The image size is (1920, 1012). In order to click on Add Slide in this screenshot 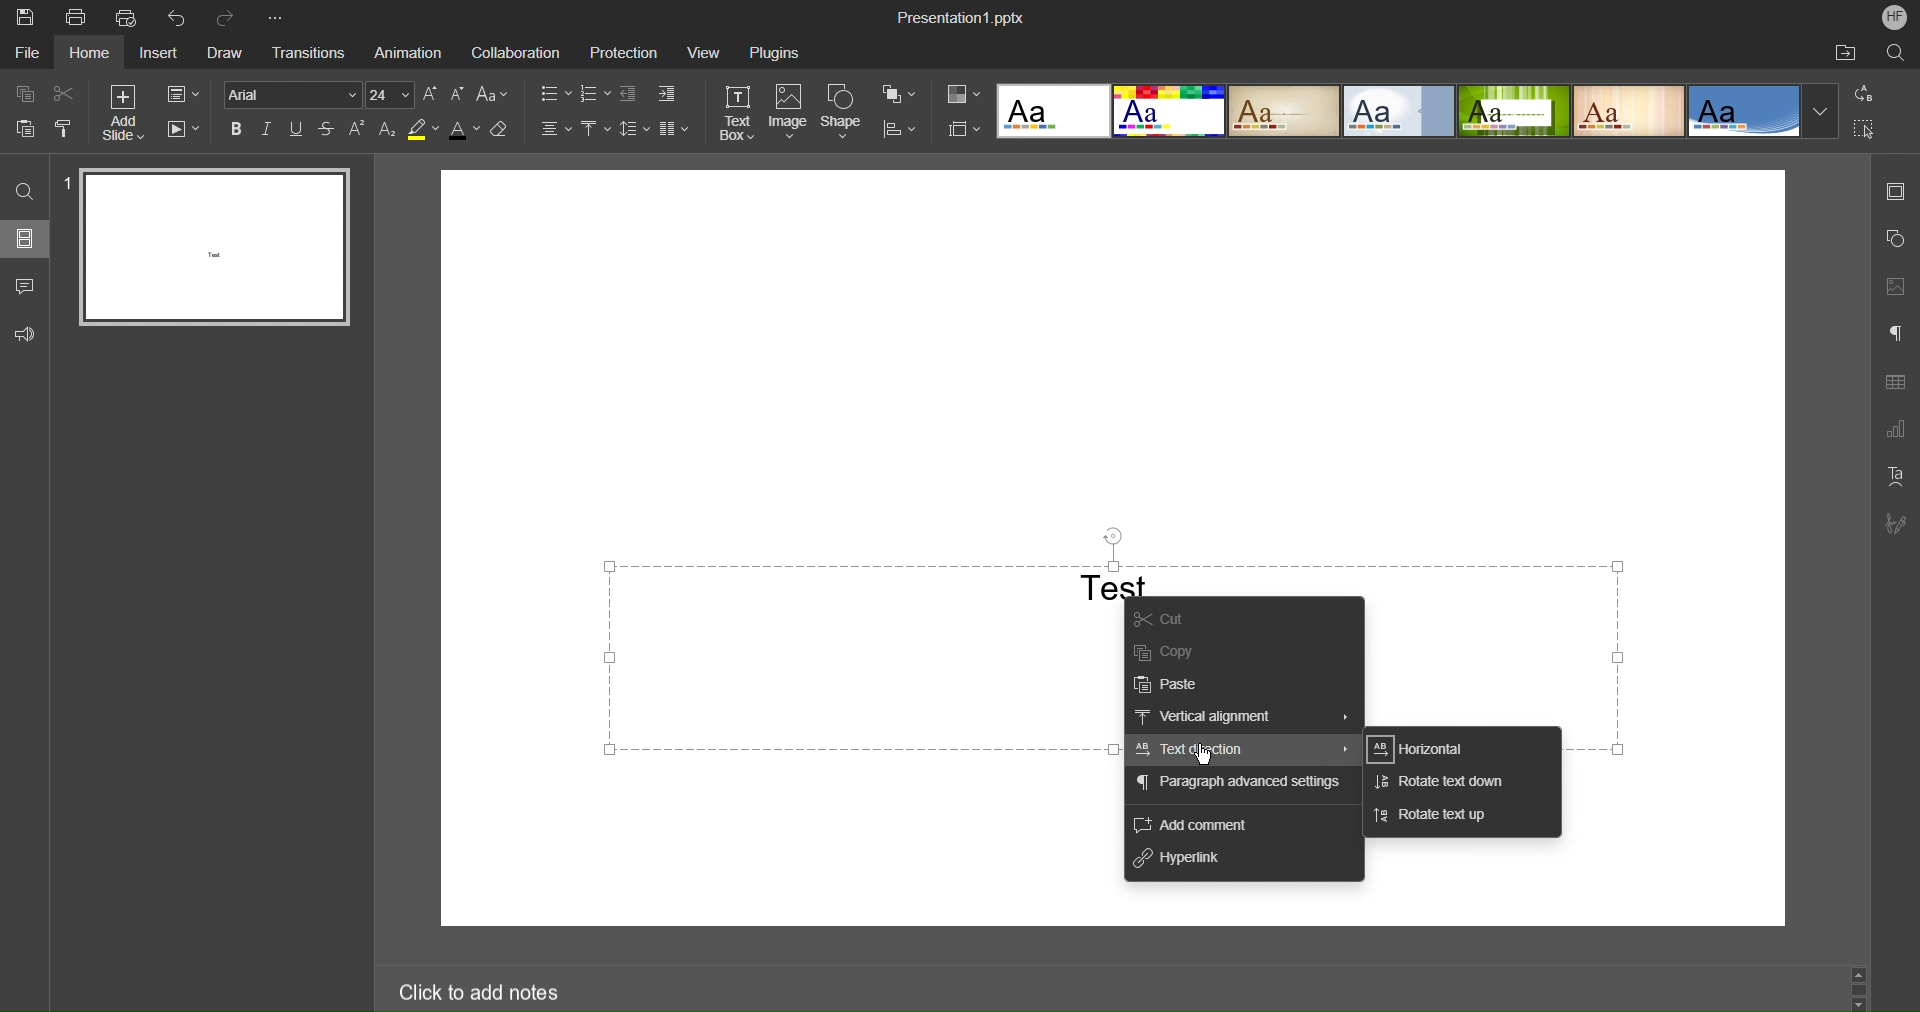, I will do `click(121, 113)`.